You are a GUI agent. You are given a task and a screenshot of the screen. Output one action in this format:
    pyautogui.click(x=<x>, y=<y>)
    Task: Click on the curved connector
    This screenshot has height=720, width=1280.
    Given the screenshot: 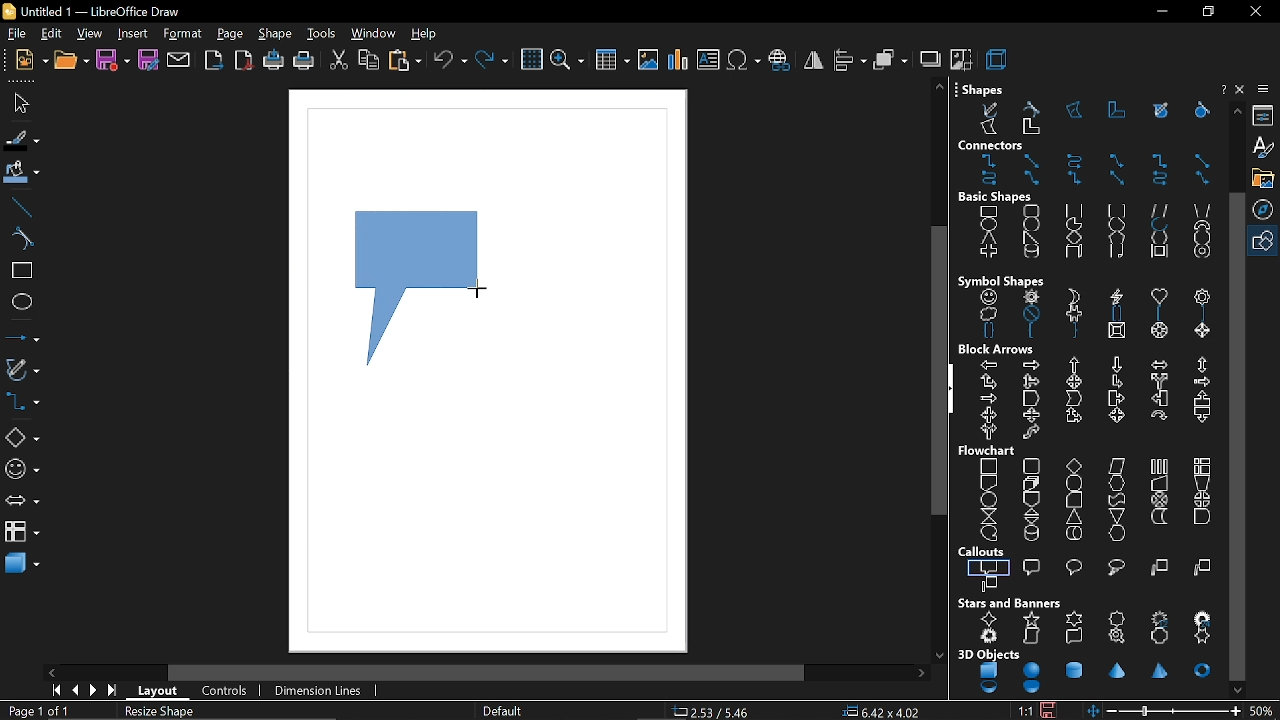 What is the action you would take?
    pyautogui.click(x=990, y=181)
    